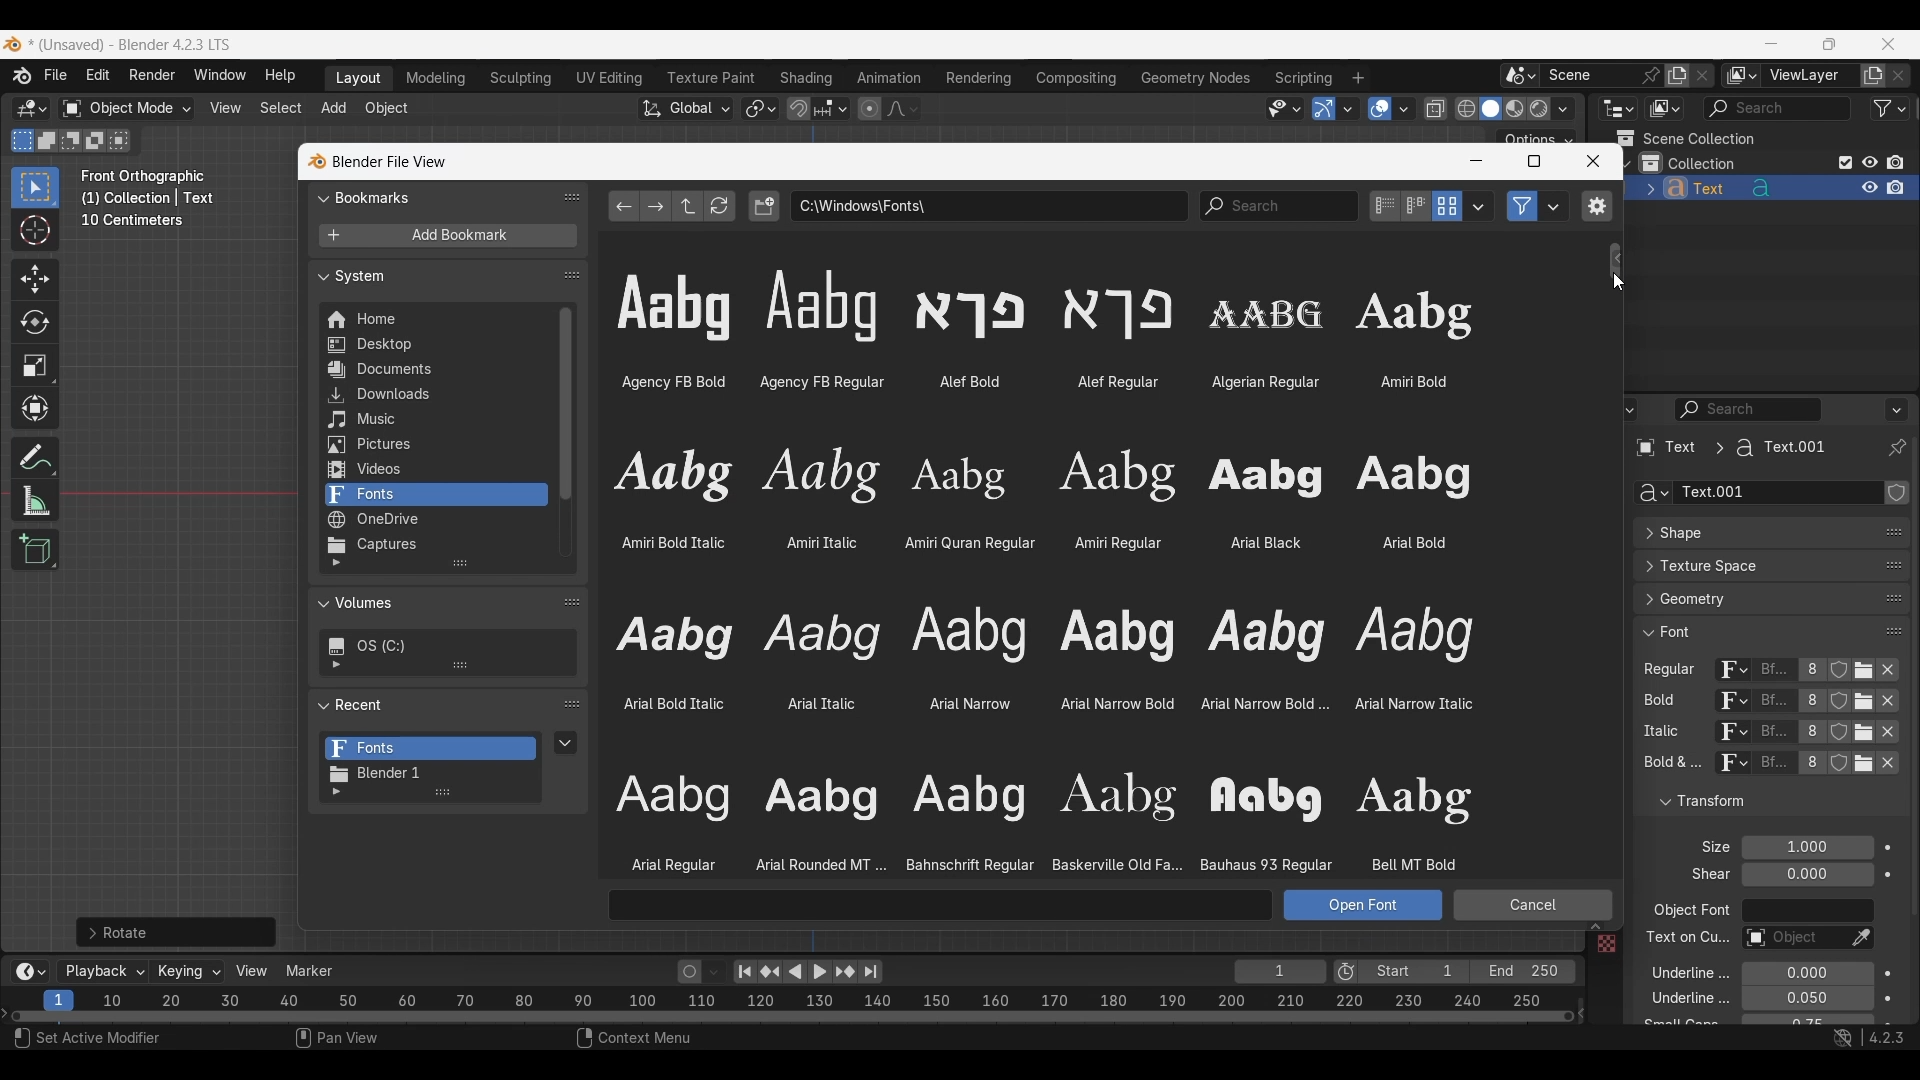 The image size is (1920, 1080). I want to click on Refresh file list, so click(720, 206).